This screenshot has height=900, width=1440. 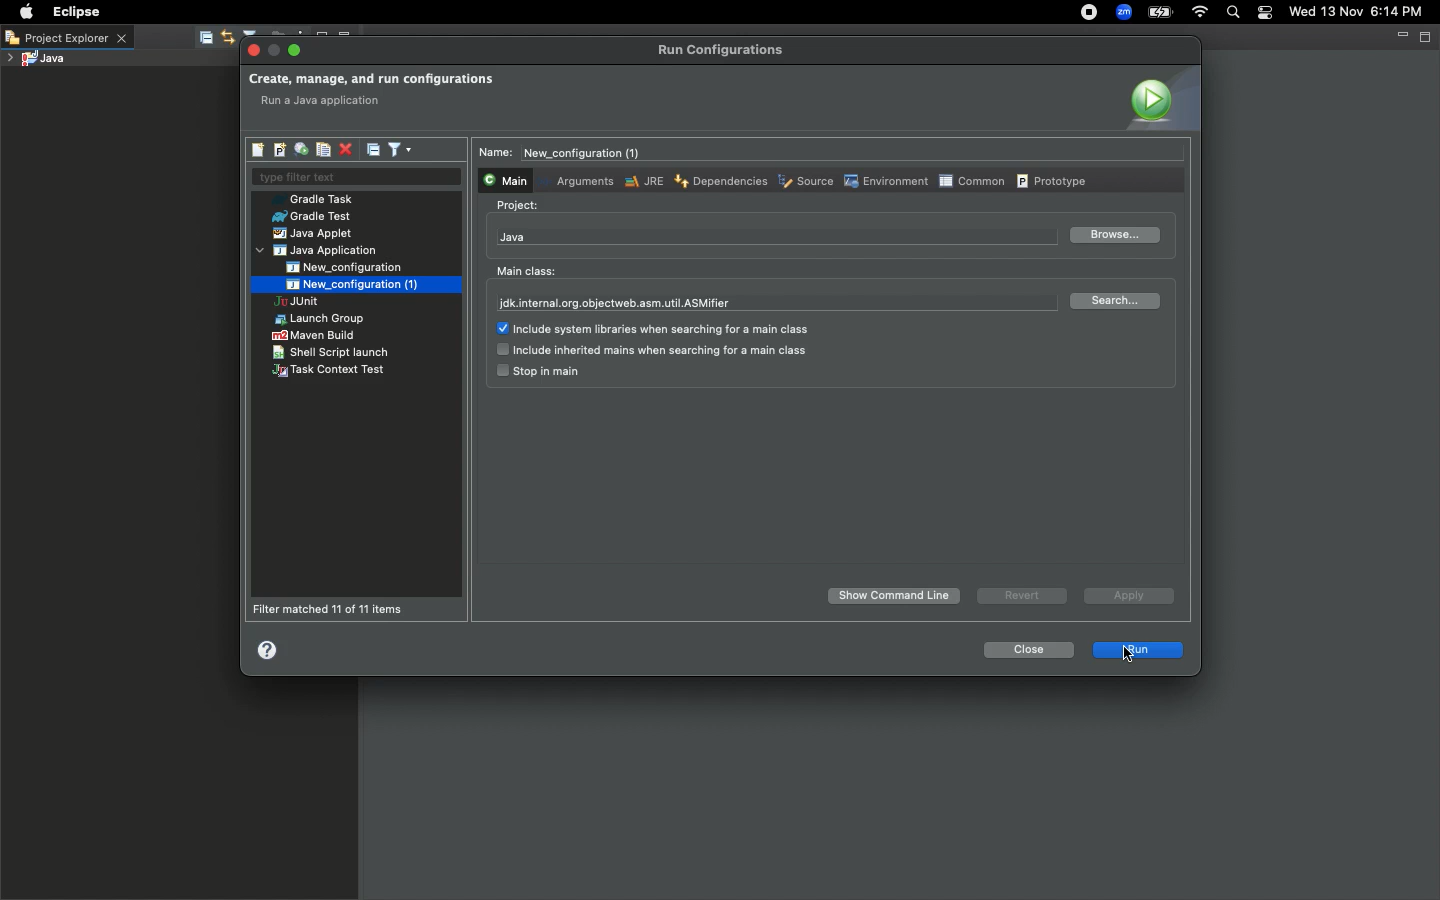 I want to click on New_configuration (1), so click(x=349, y=284).